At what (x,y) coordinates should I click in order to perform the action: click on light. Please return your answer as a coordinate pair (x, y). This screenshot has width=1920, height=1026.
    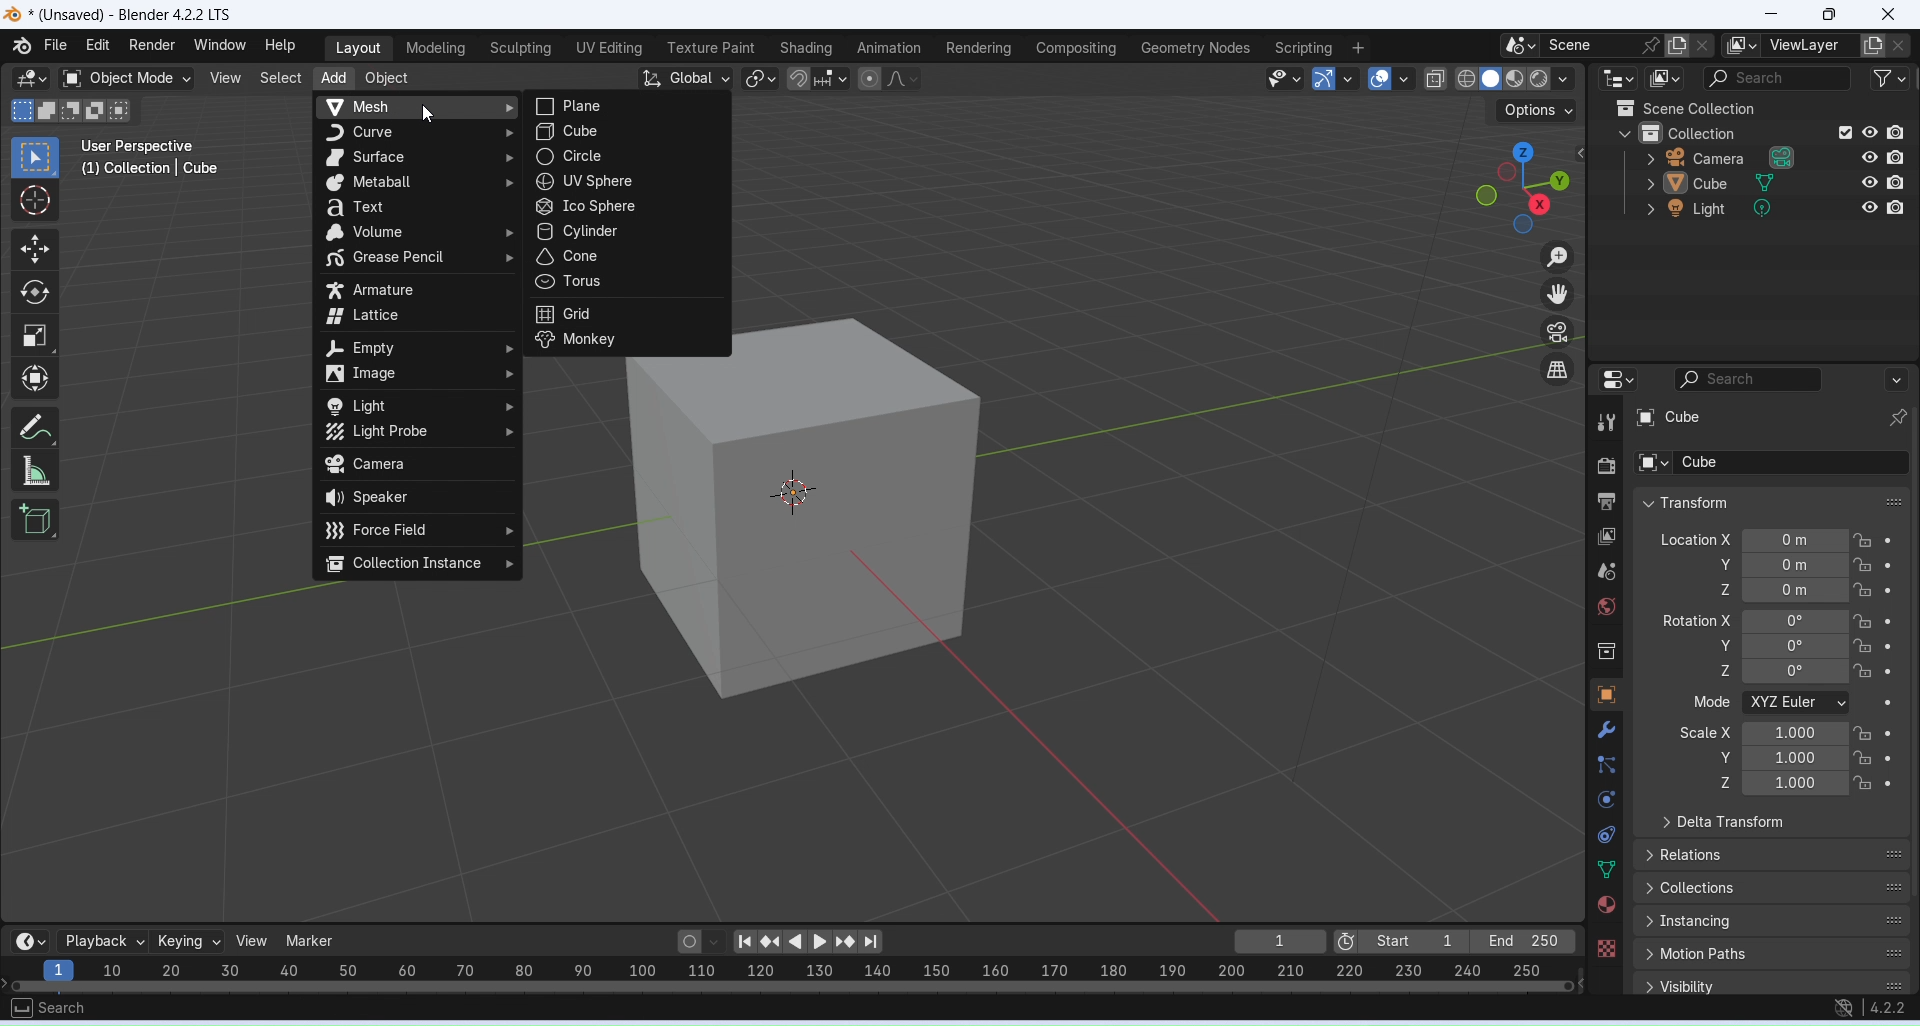
    Looking at the image, I should click on (418, 406).